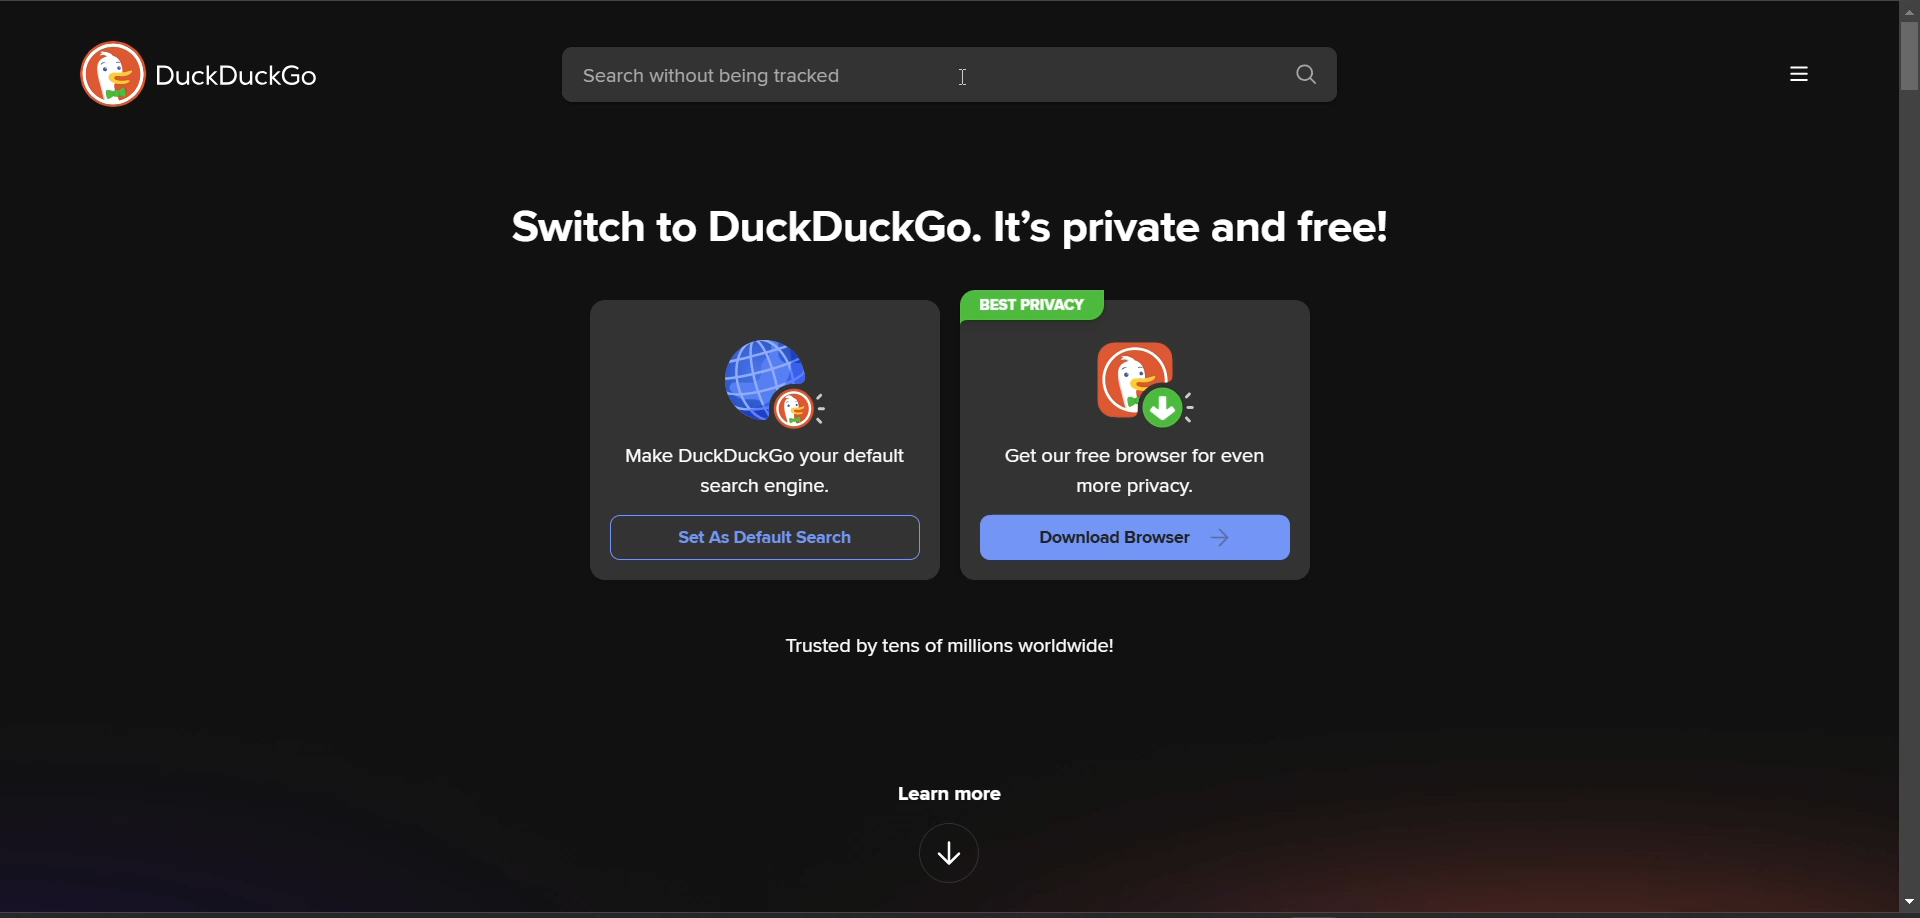  Describe the element at coordinates (1314, 79) in the screenshot. I see `search button` at that location.